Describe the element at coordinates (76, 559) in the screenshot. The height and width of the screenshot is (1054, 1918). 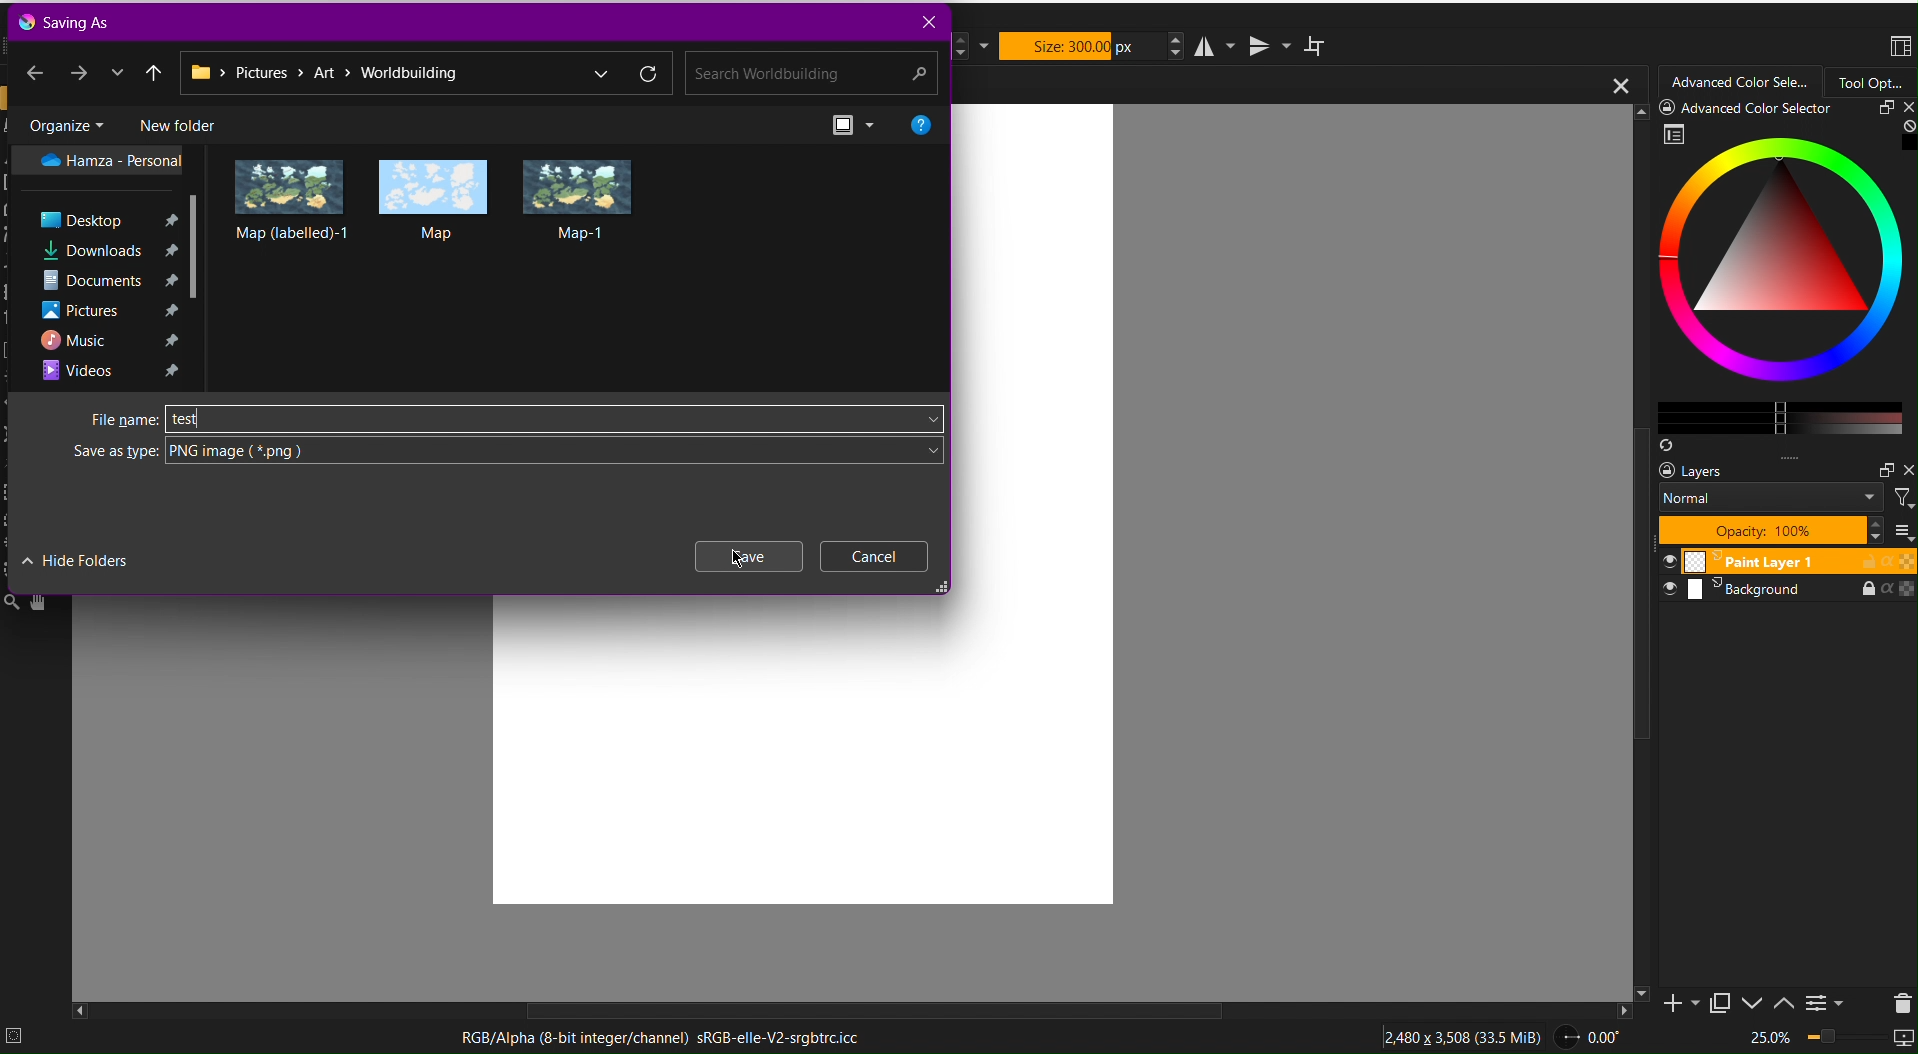
I see `Hide Folders` at that location.